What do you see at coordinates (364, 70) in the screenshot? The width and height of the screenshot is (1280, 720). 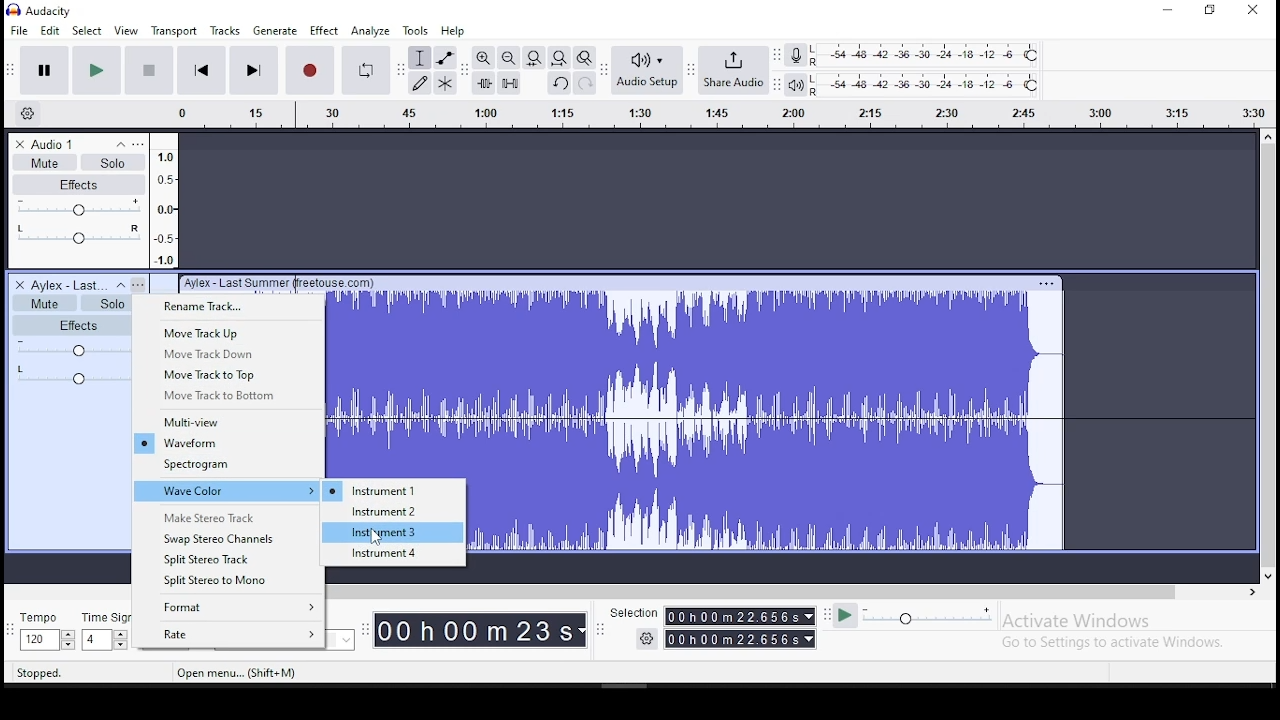 I see `enable/disable looping` at bounding box center [364, 70].